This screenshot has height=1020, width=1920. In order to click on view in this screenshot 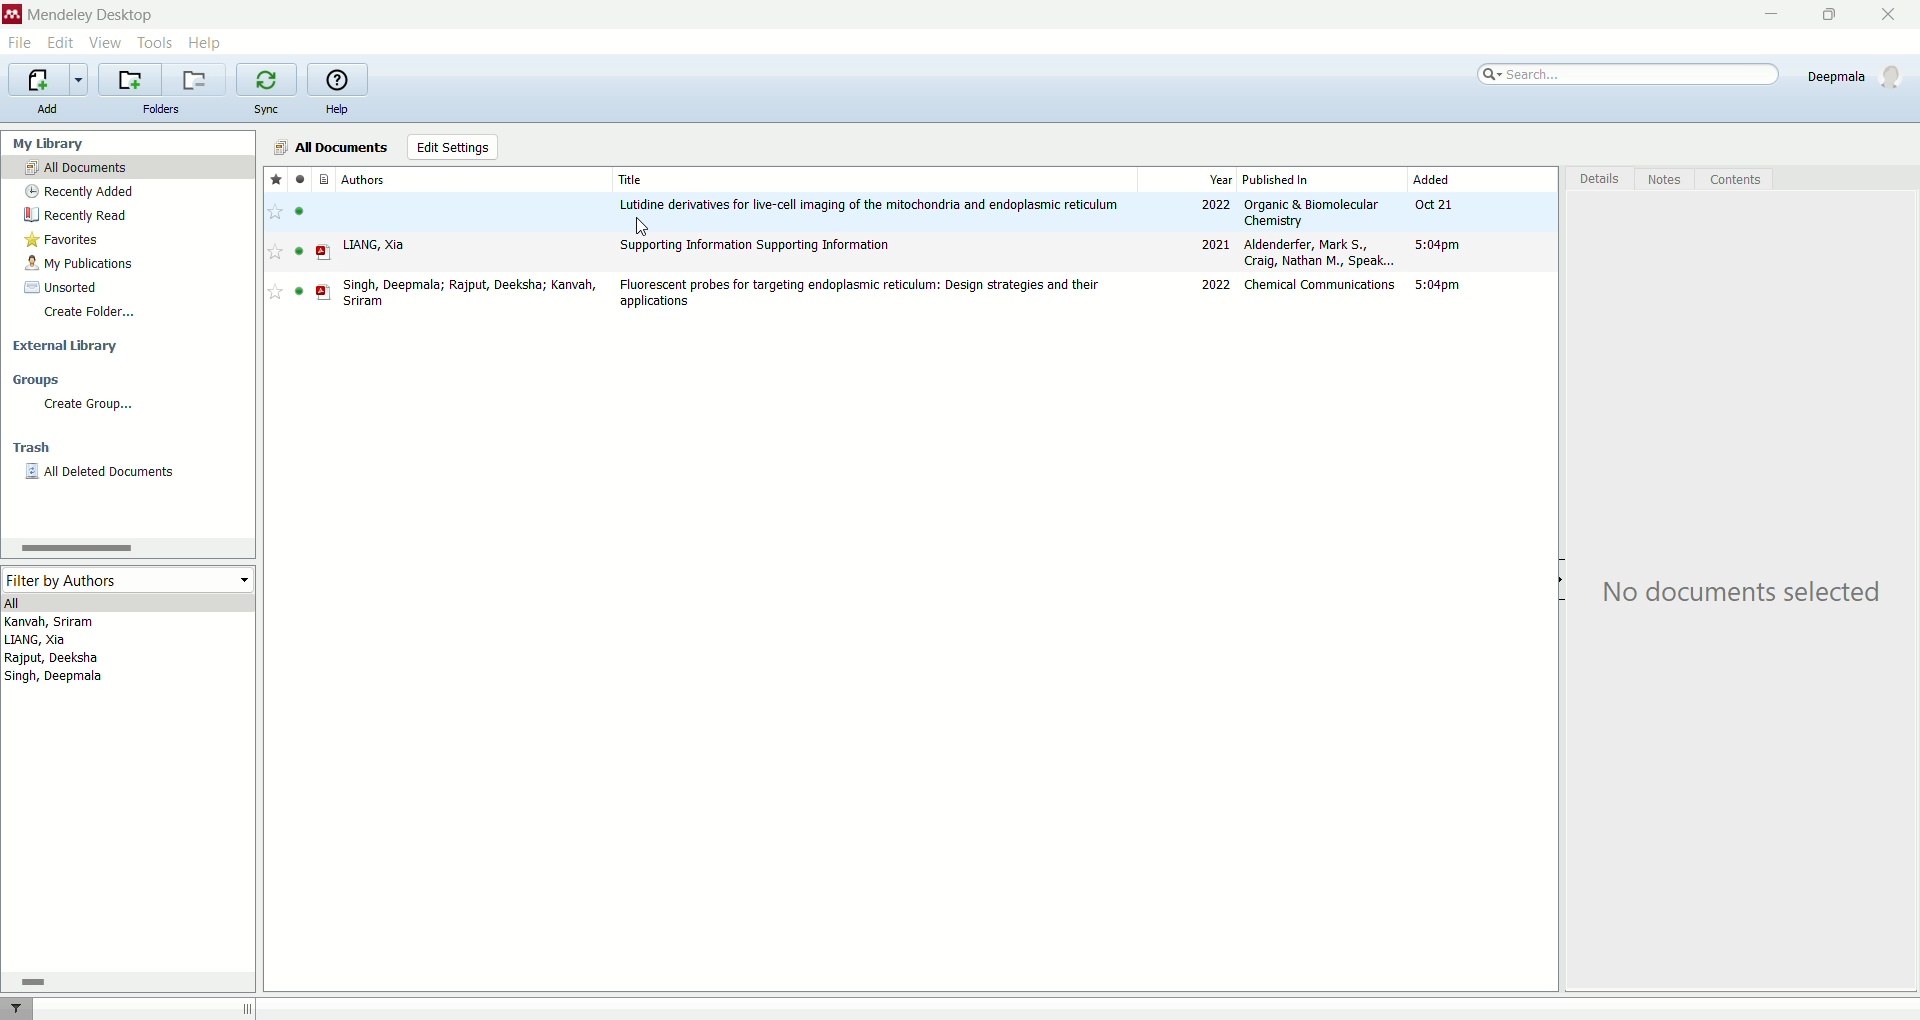, I will do `click(107, 45)`.